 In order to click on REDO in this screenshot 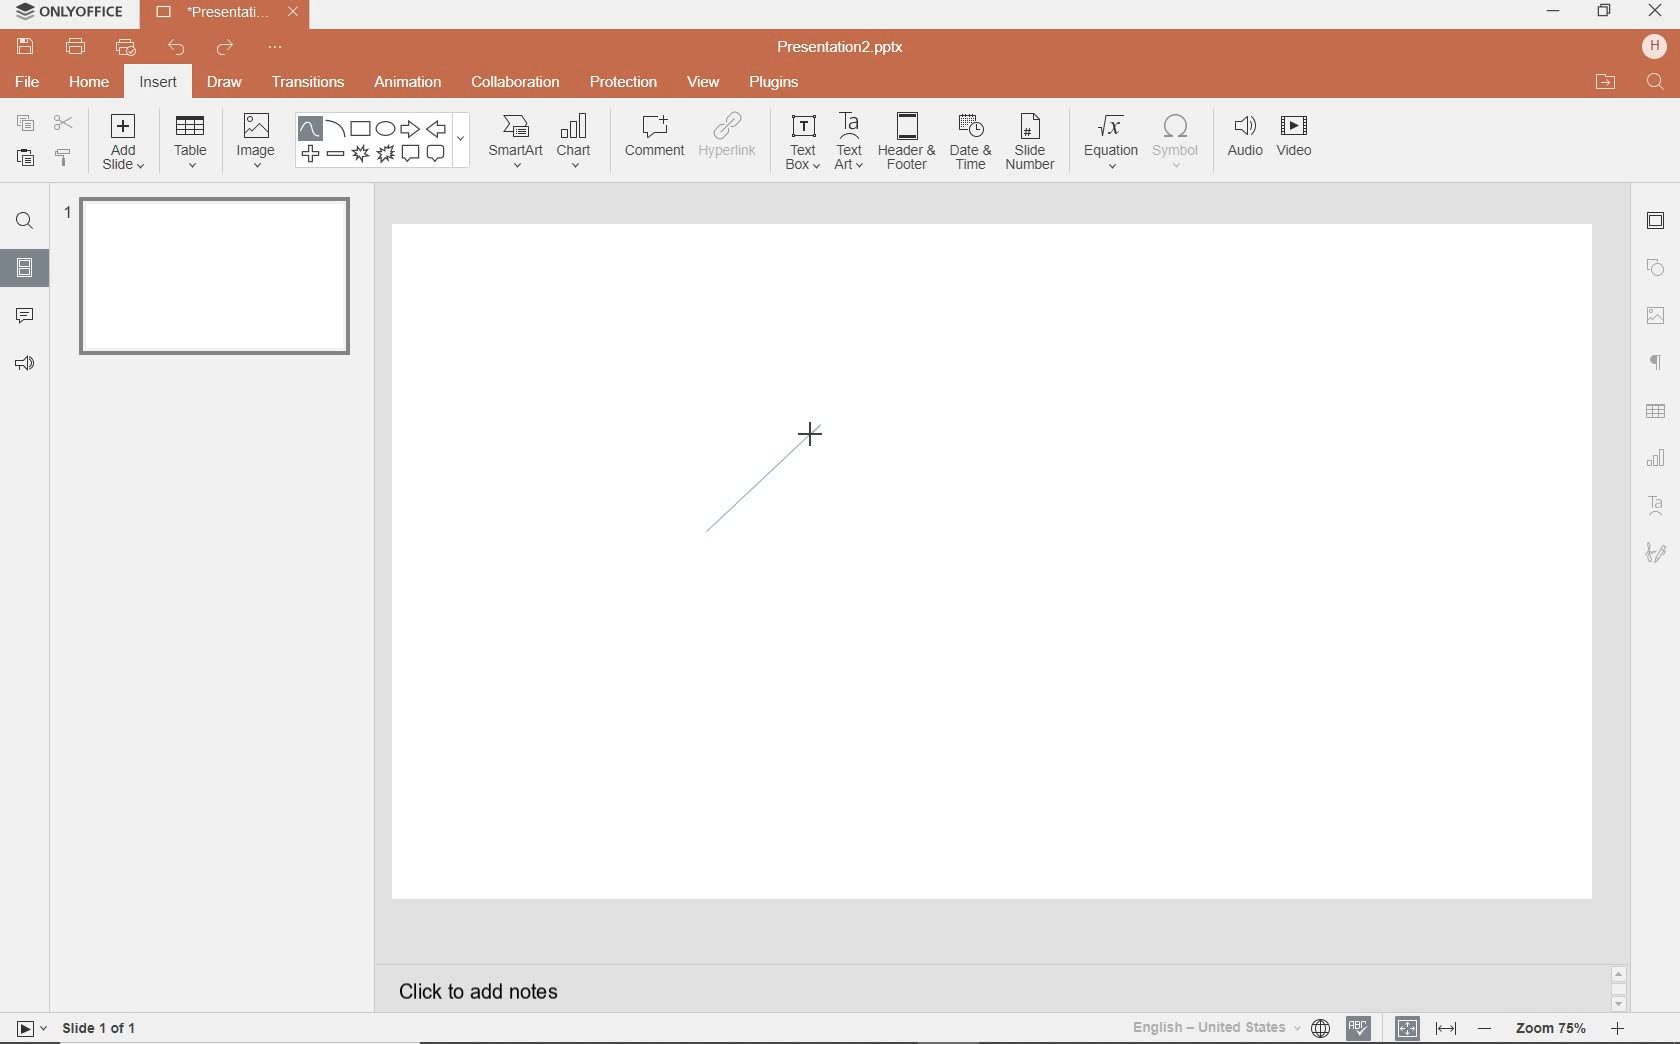, I will do `click(225, 49)`.